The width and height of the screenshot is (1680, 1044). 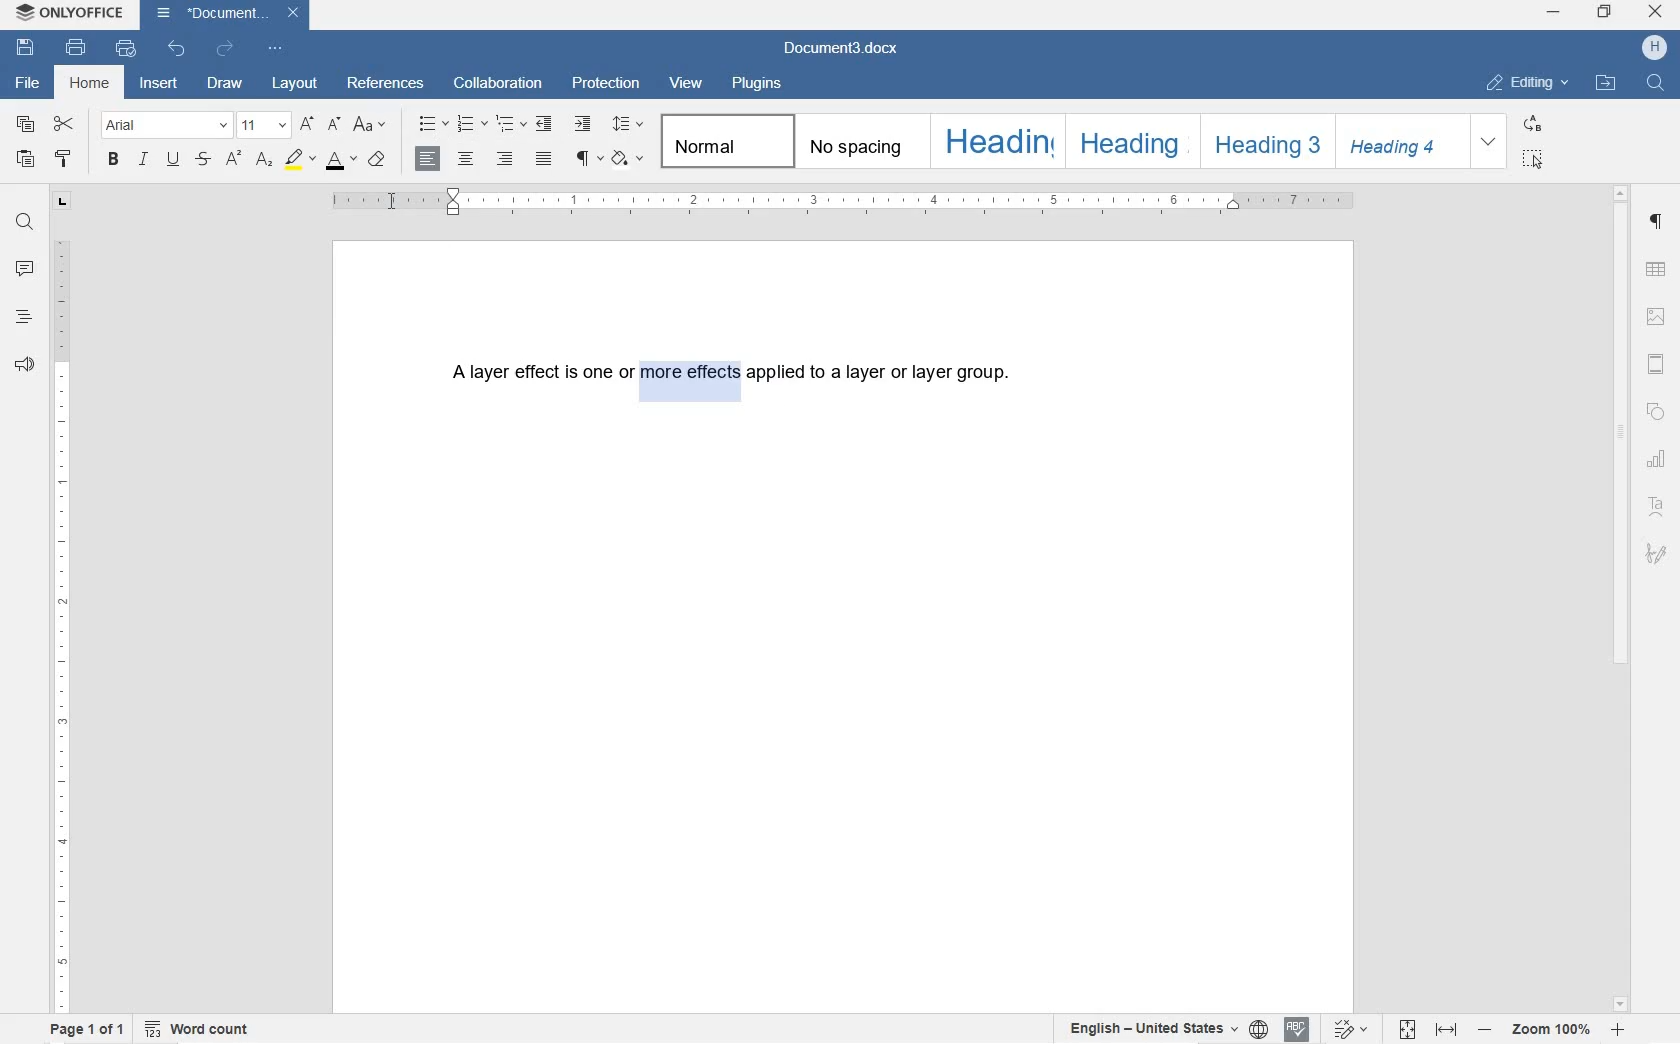 I want to click on TAB, so click(x=61, y=201).